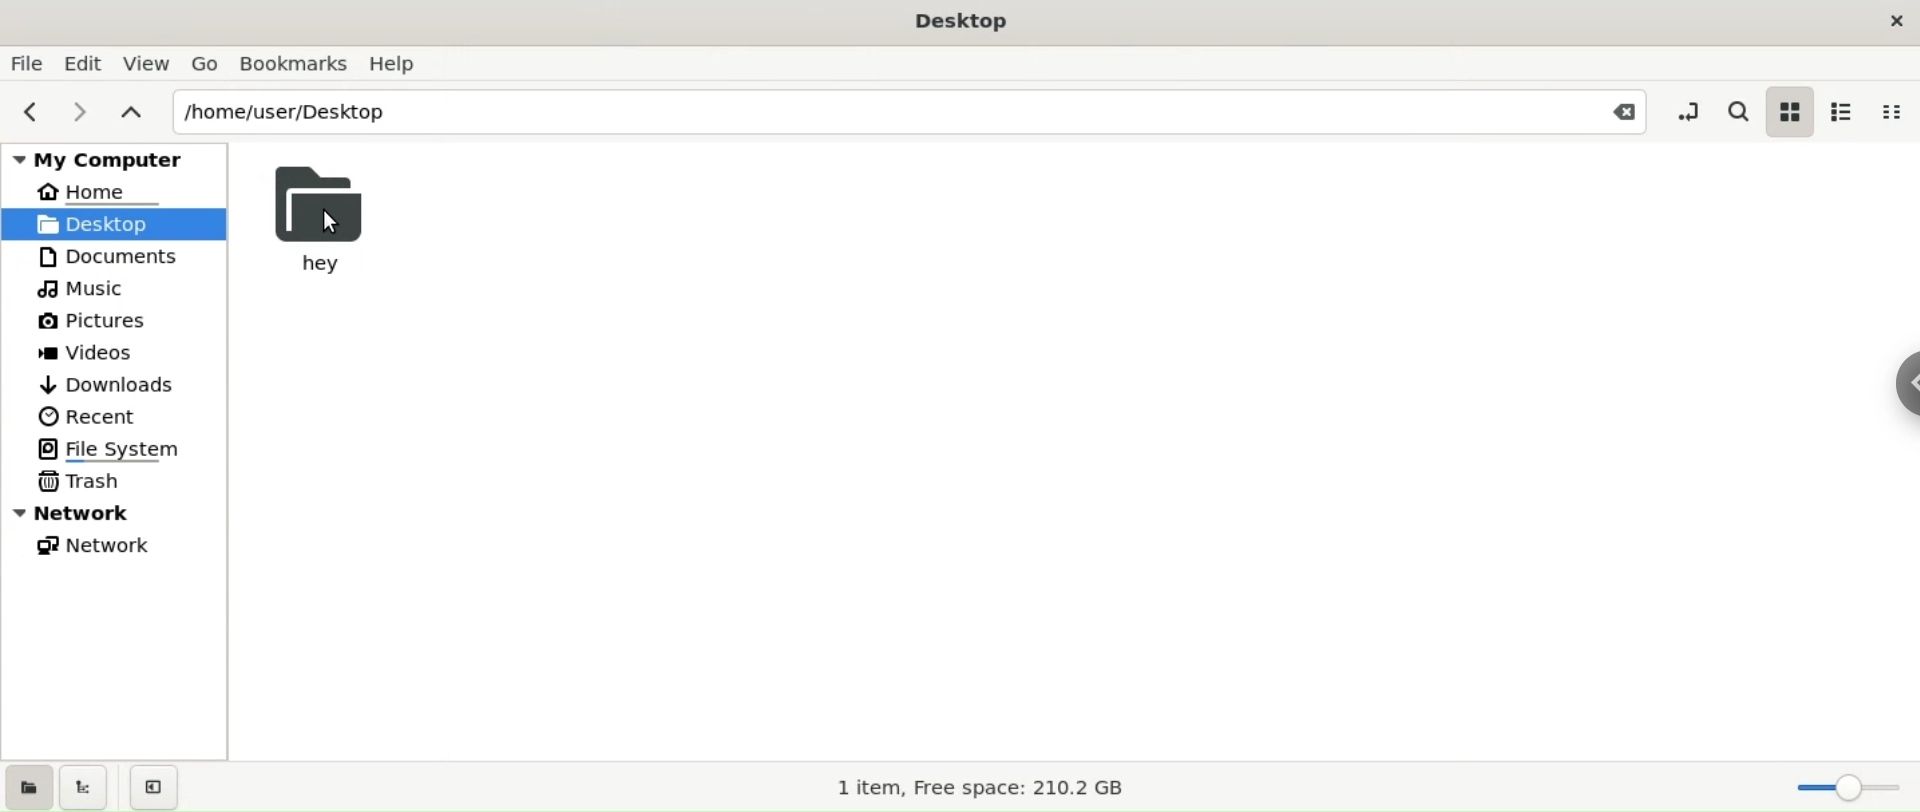 This screenshot has height=812, width=1920. I want to click on Recent, so click(87, 414).